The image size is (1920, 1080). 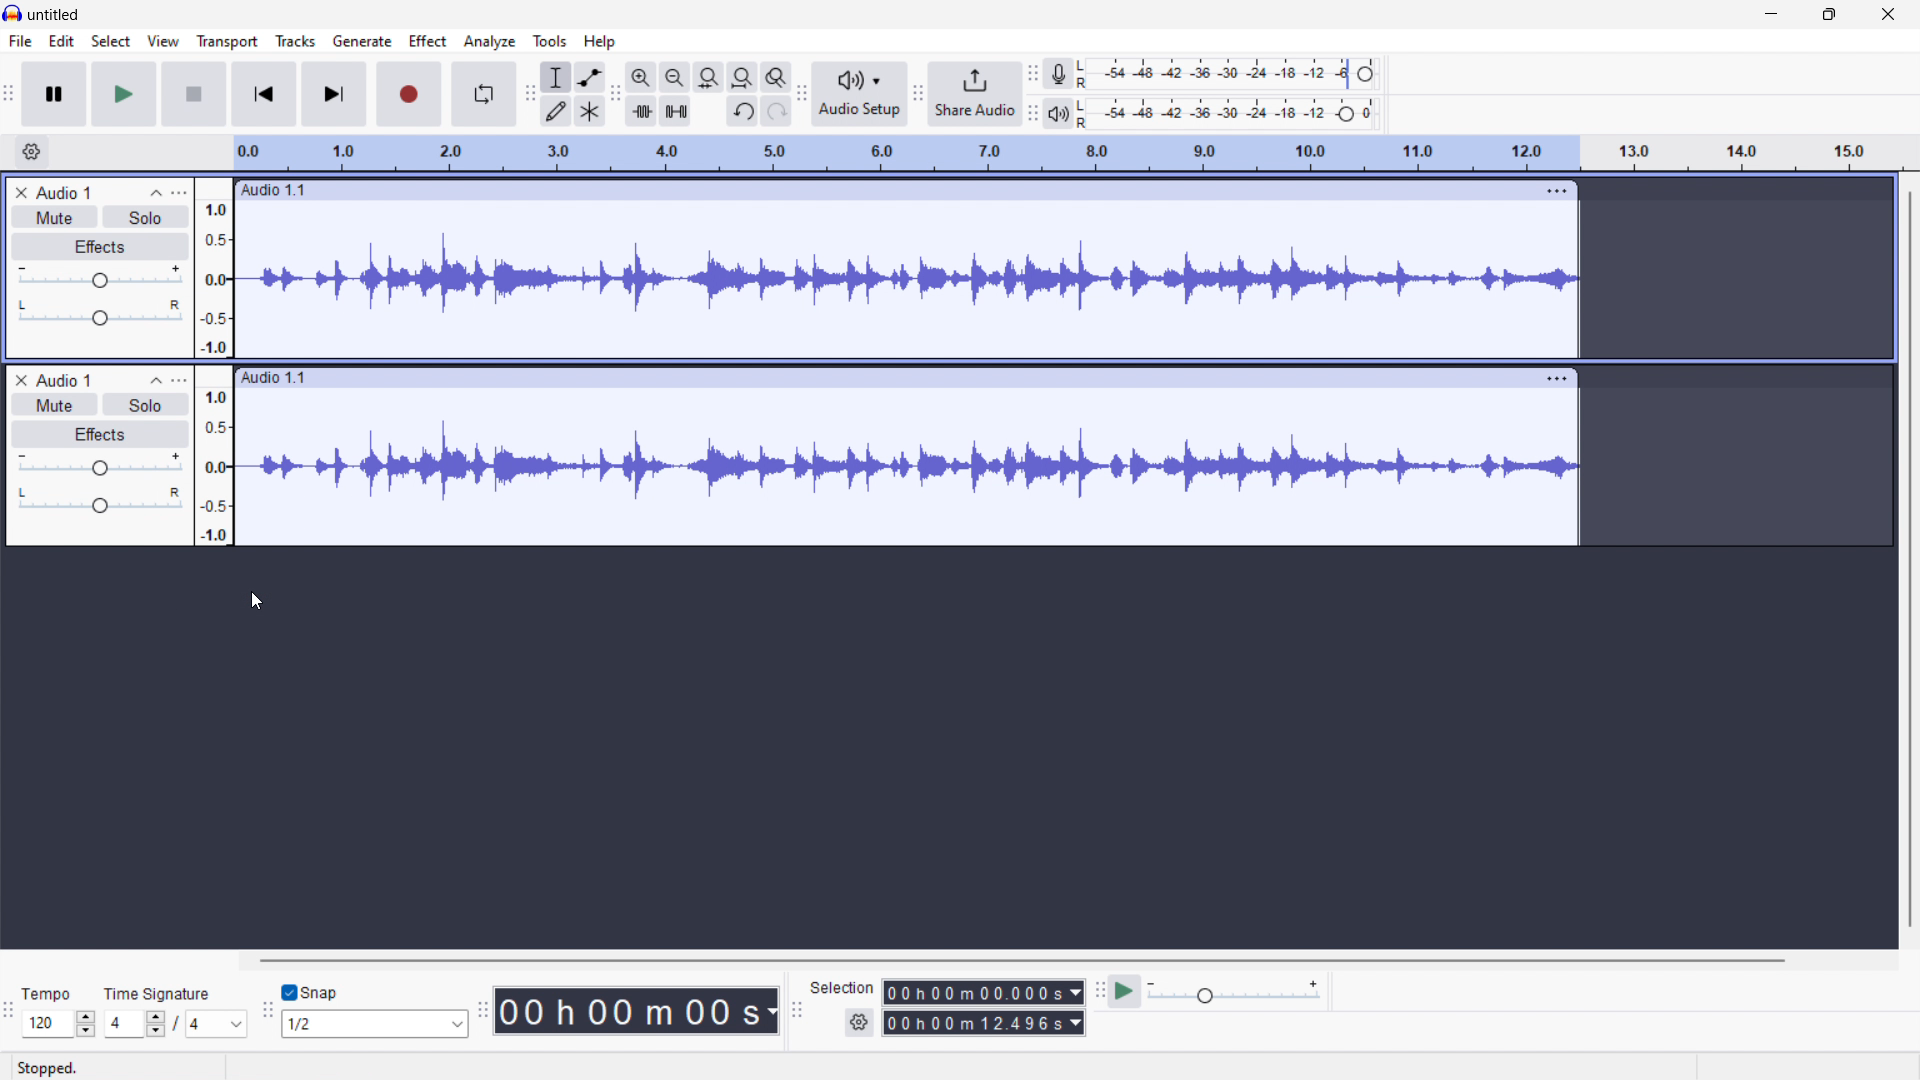 I want to click on draw tool, so click(x=557, y=110).